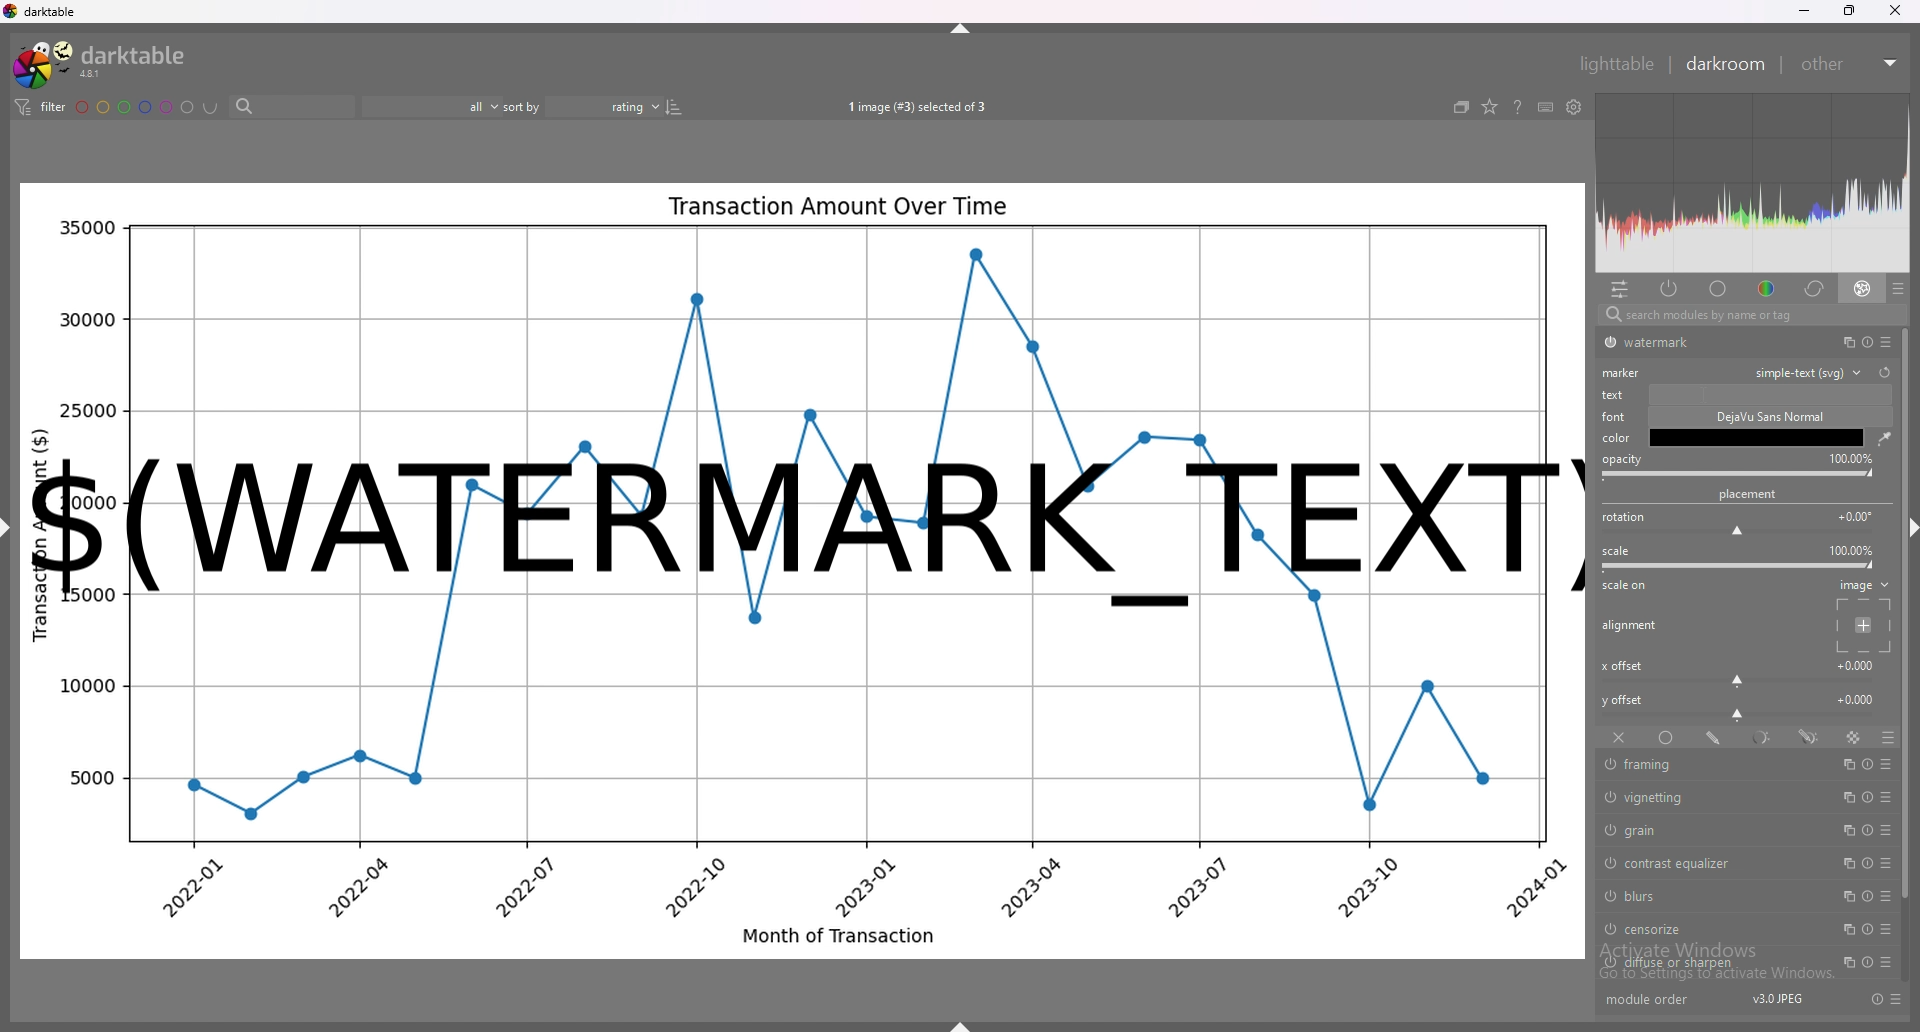 This screenshot has width=1920, height=1032. What do you see at coordinates (1898, 288) in the screenshot?
I see `presets` at bounding box center [1898, 288].